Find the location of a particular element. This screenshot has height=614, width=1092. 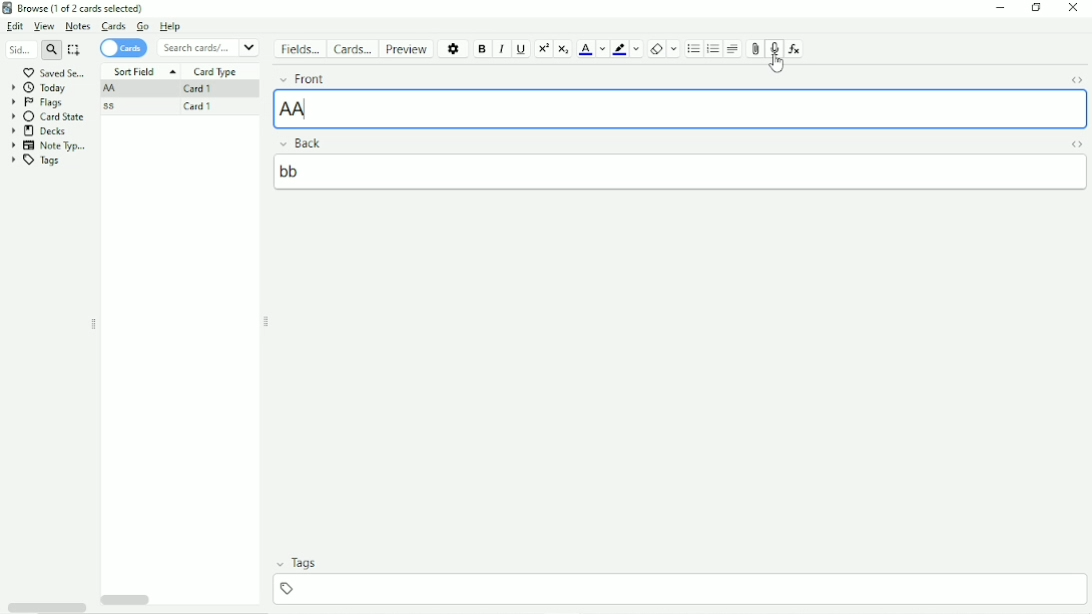

Help is located at coordinates (169, 26).